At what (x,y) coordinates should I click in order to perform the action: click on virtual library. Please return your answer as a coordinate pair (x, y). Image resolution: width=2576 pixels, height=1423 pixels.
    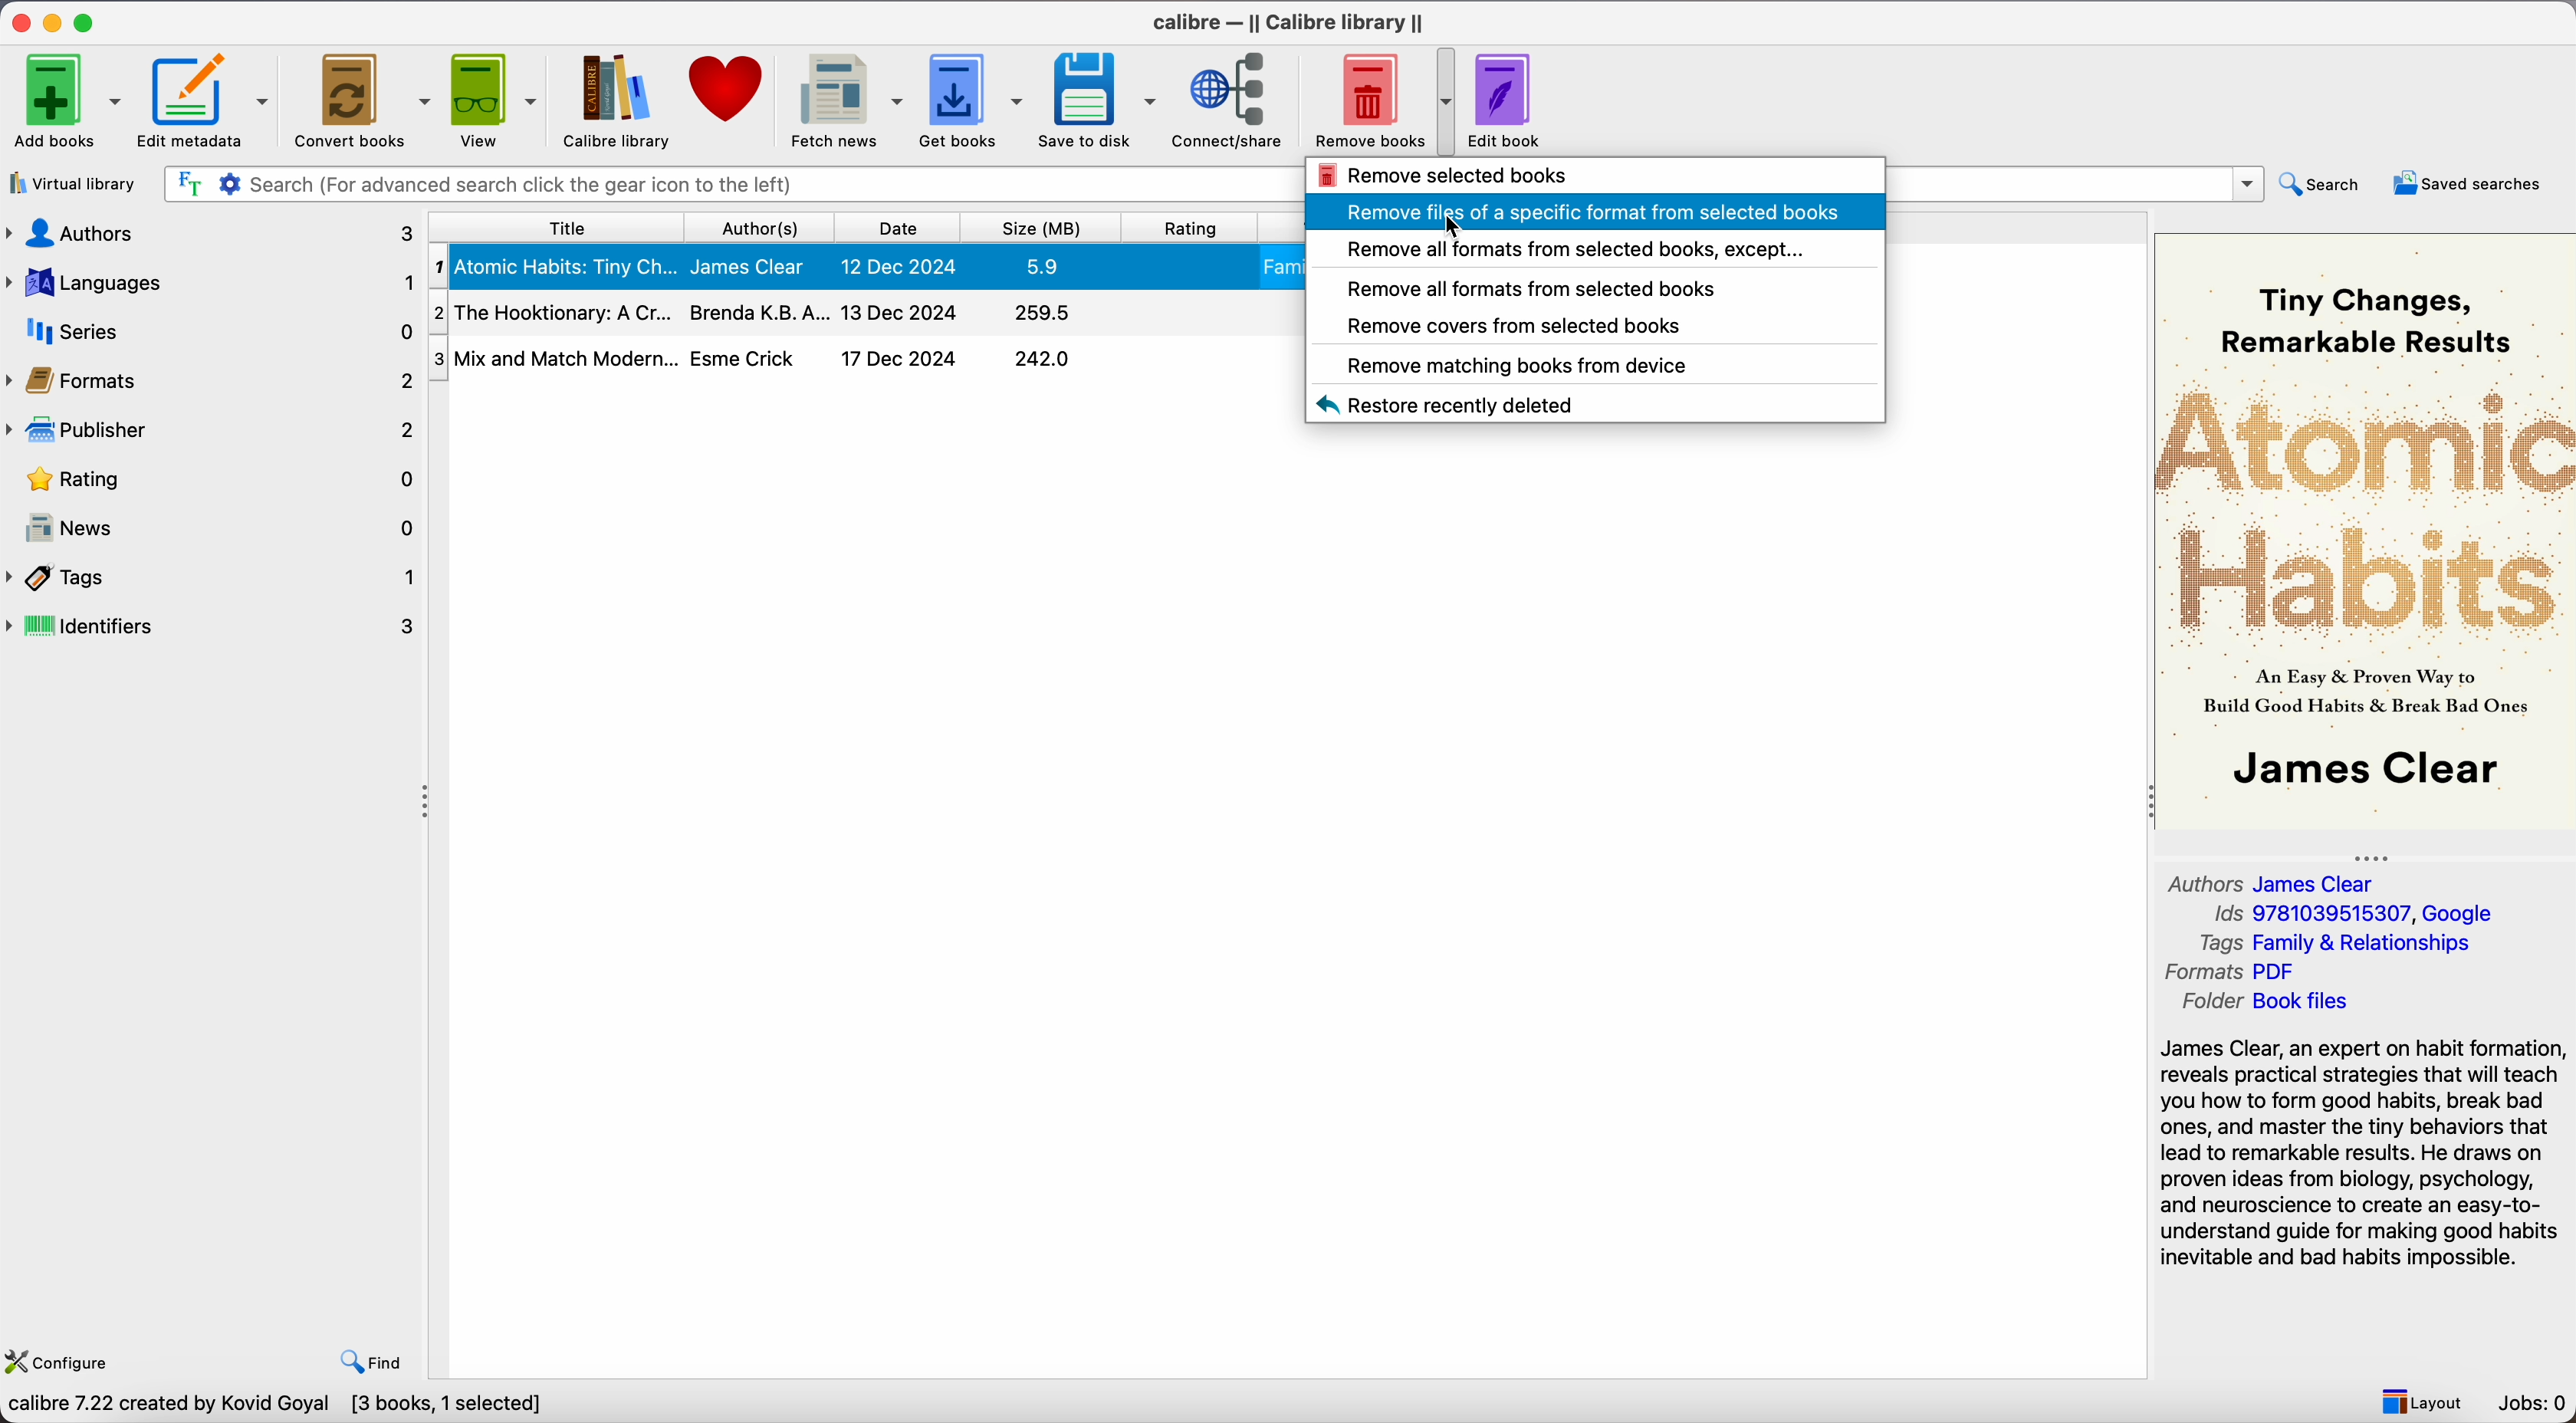
    Looking at the image, I should click on (74, 185).